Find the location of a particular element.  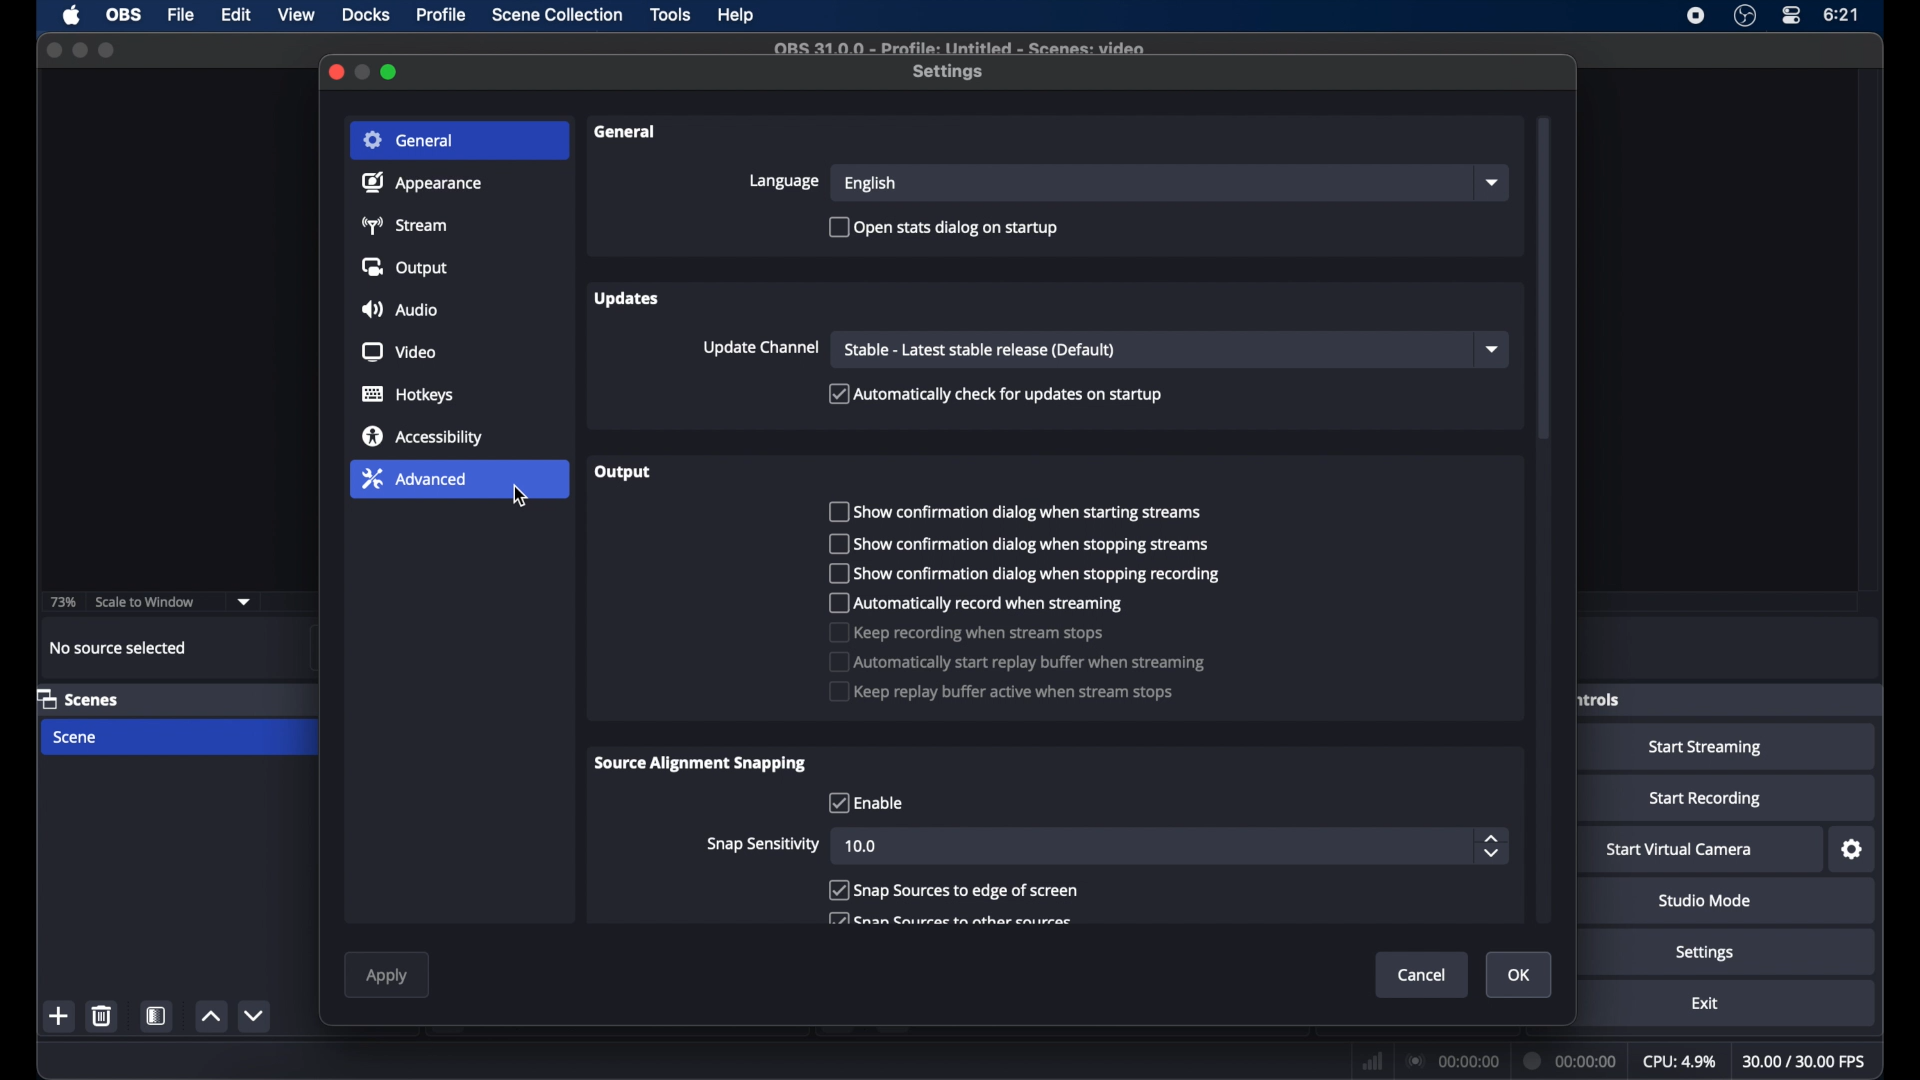

maximize is located at coordinates (390, 73).